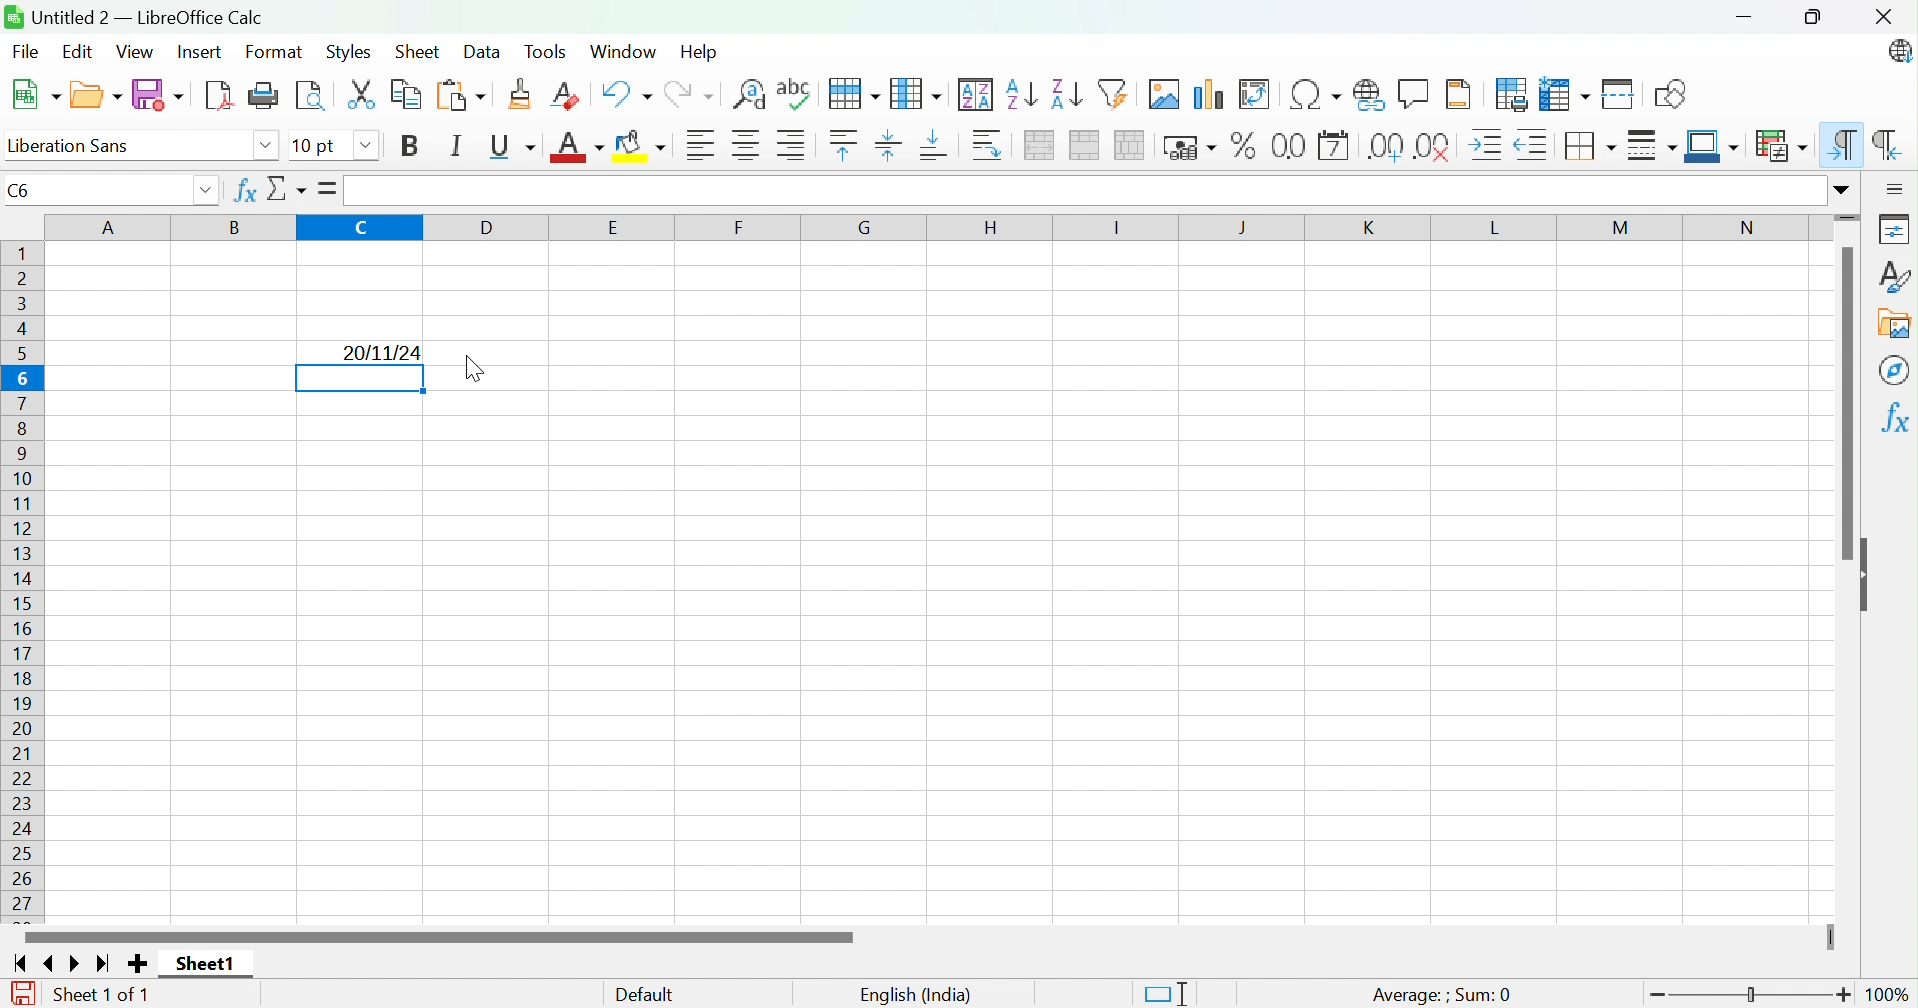  I want to click on Background color, so click(644, 147).